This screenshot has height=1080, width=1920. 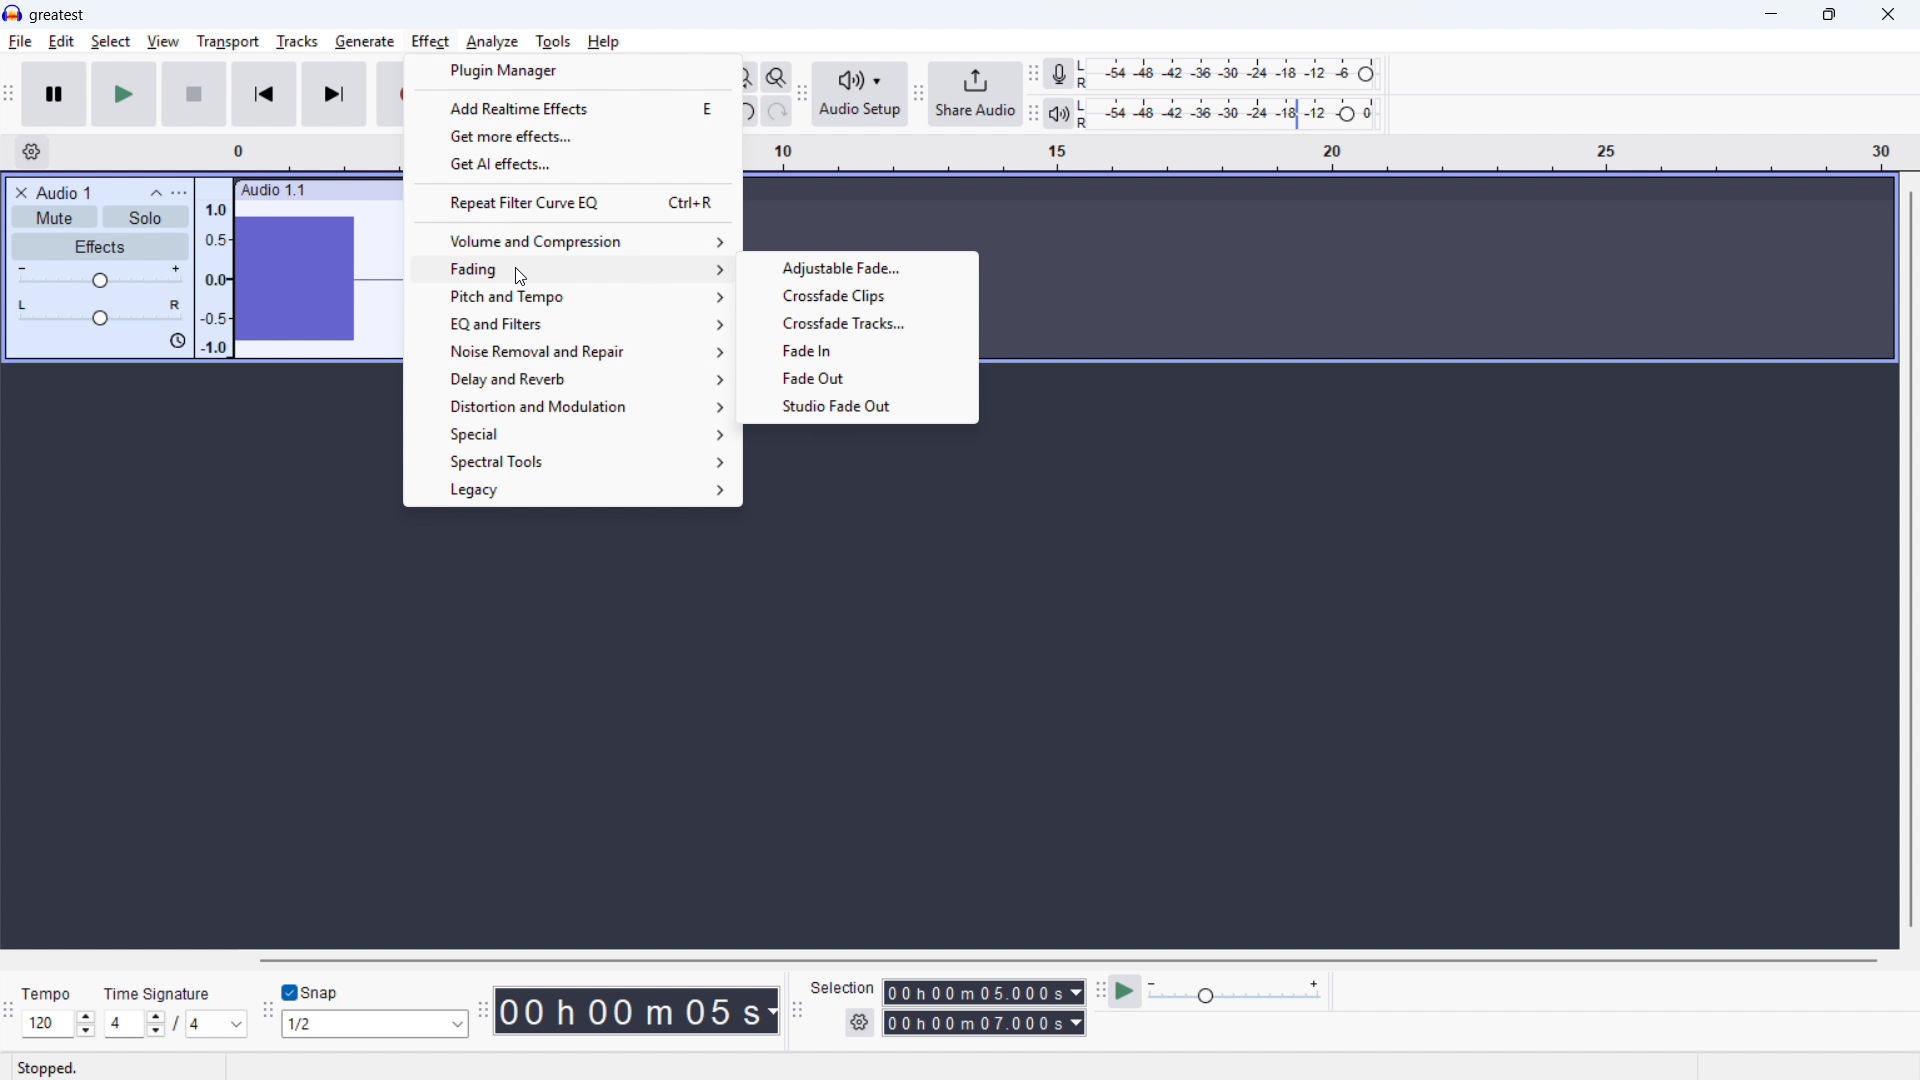 I want to click on amplitude, so click(x=215, y=275).